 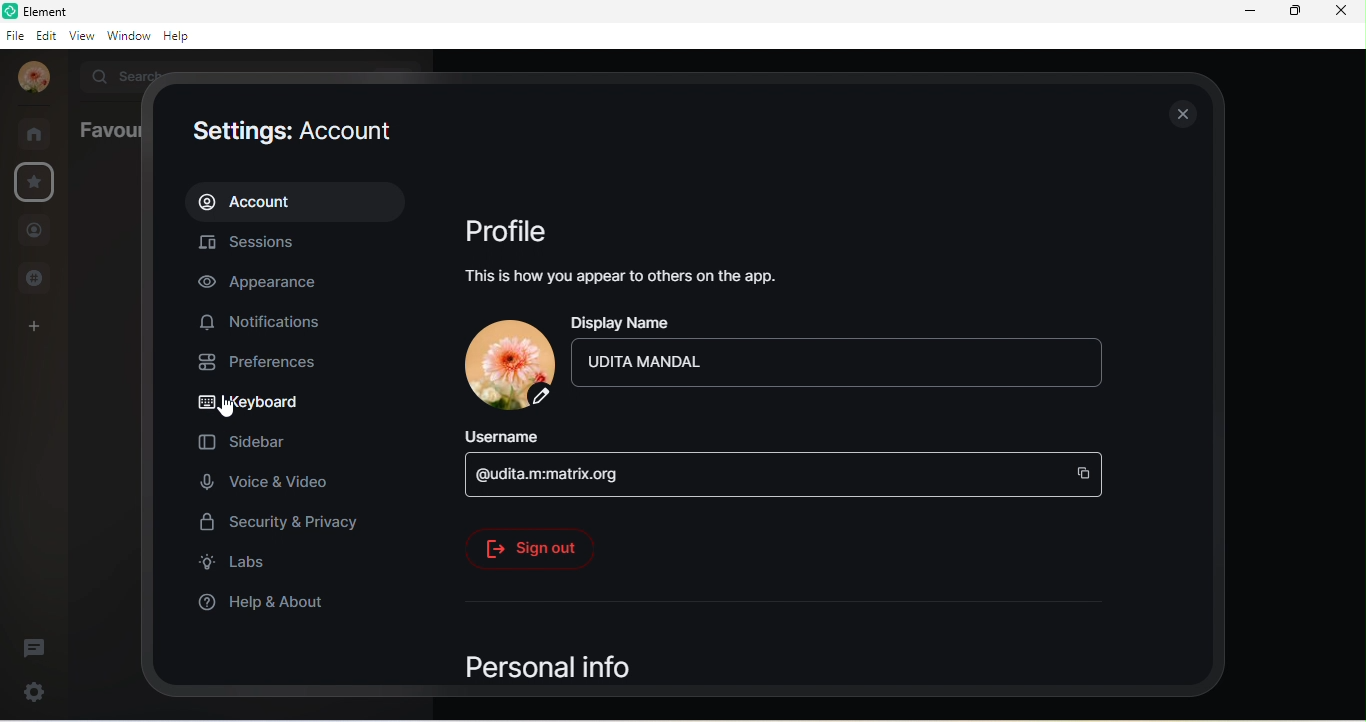 What do you see at coordinates (265, 363) in the screenshot?
I see `preferences` at bounding box center [265, 363].